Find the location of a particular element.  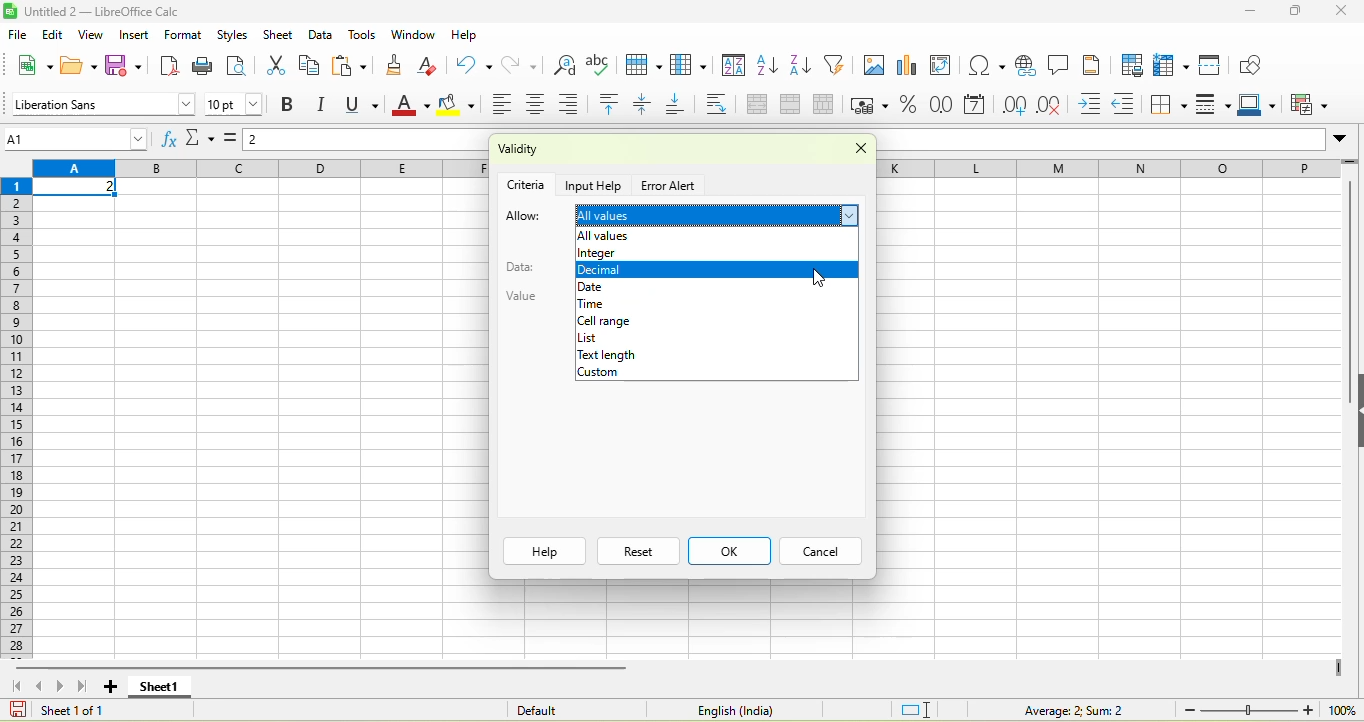

decrease indent is located at coordinates (1129, 106).